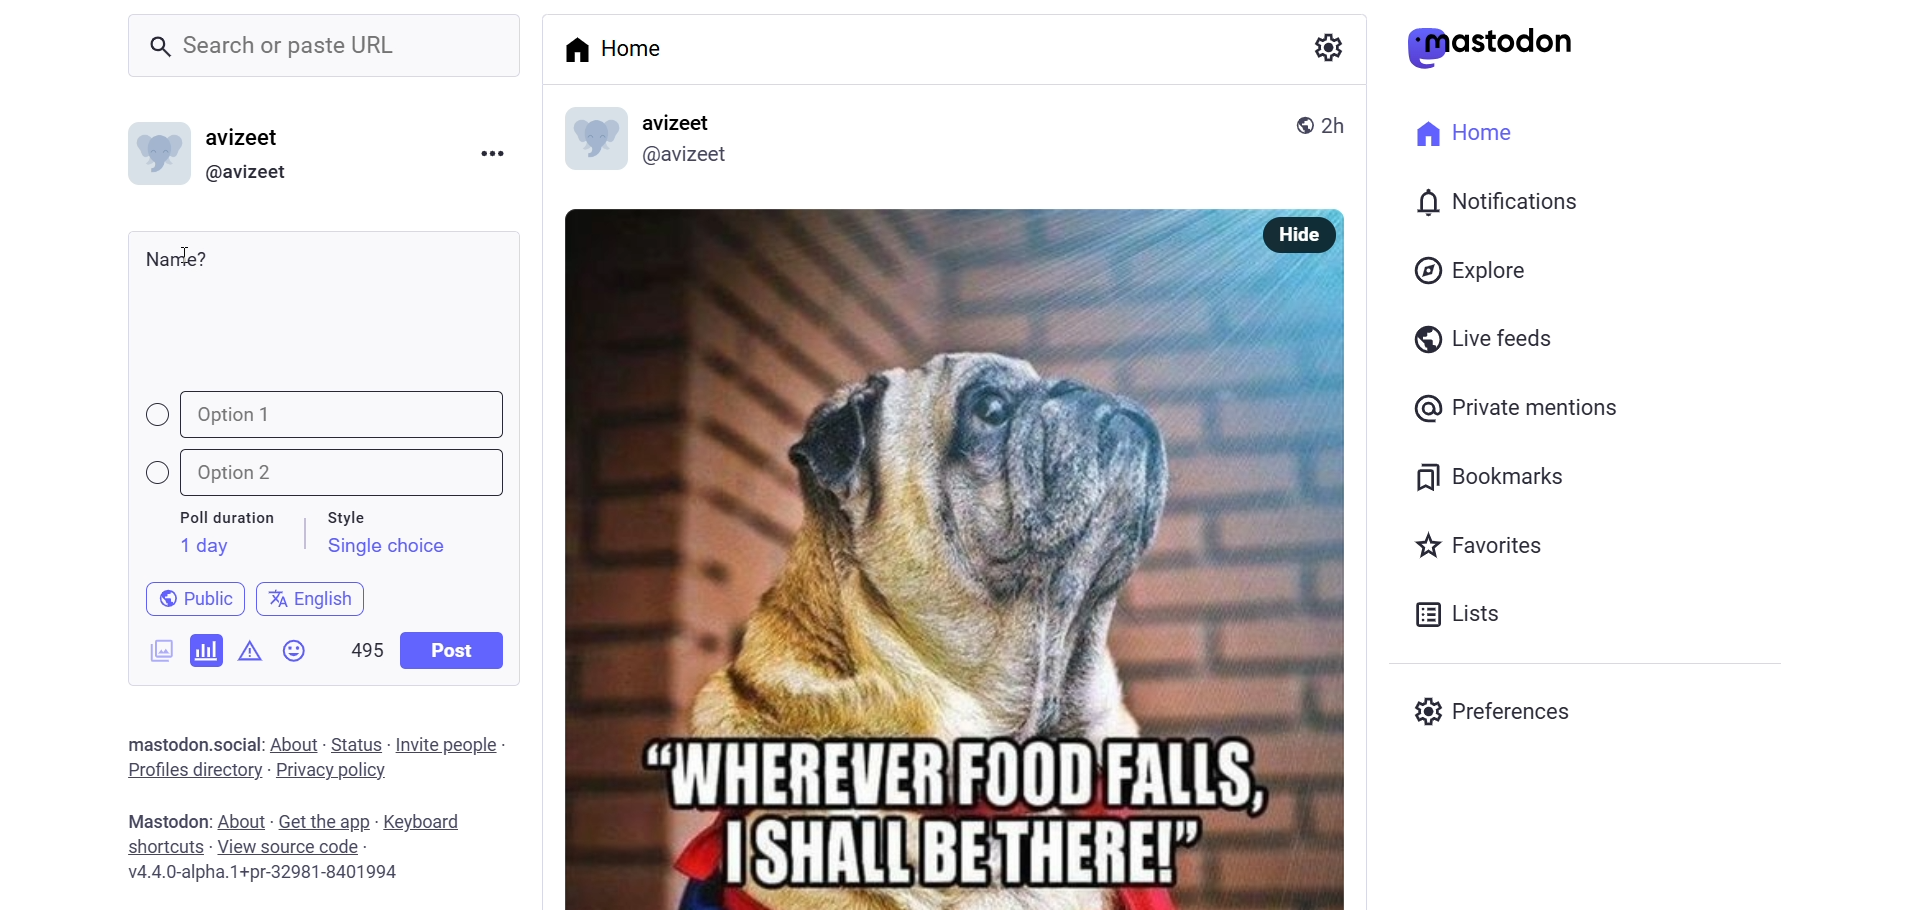  Describe the element at coordinates (292, 745) in the screenshot. I see `about` at that location.